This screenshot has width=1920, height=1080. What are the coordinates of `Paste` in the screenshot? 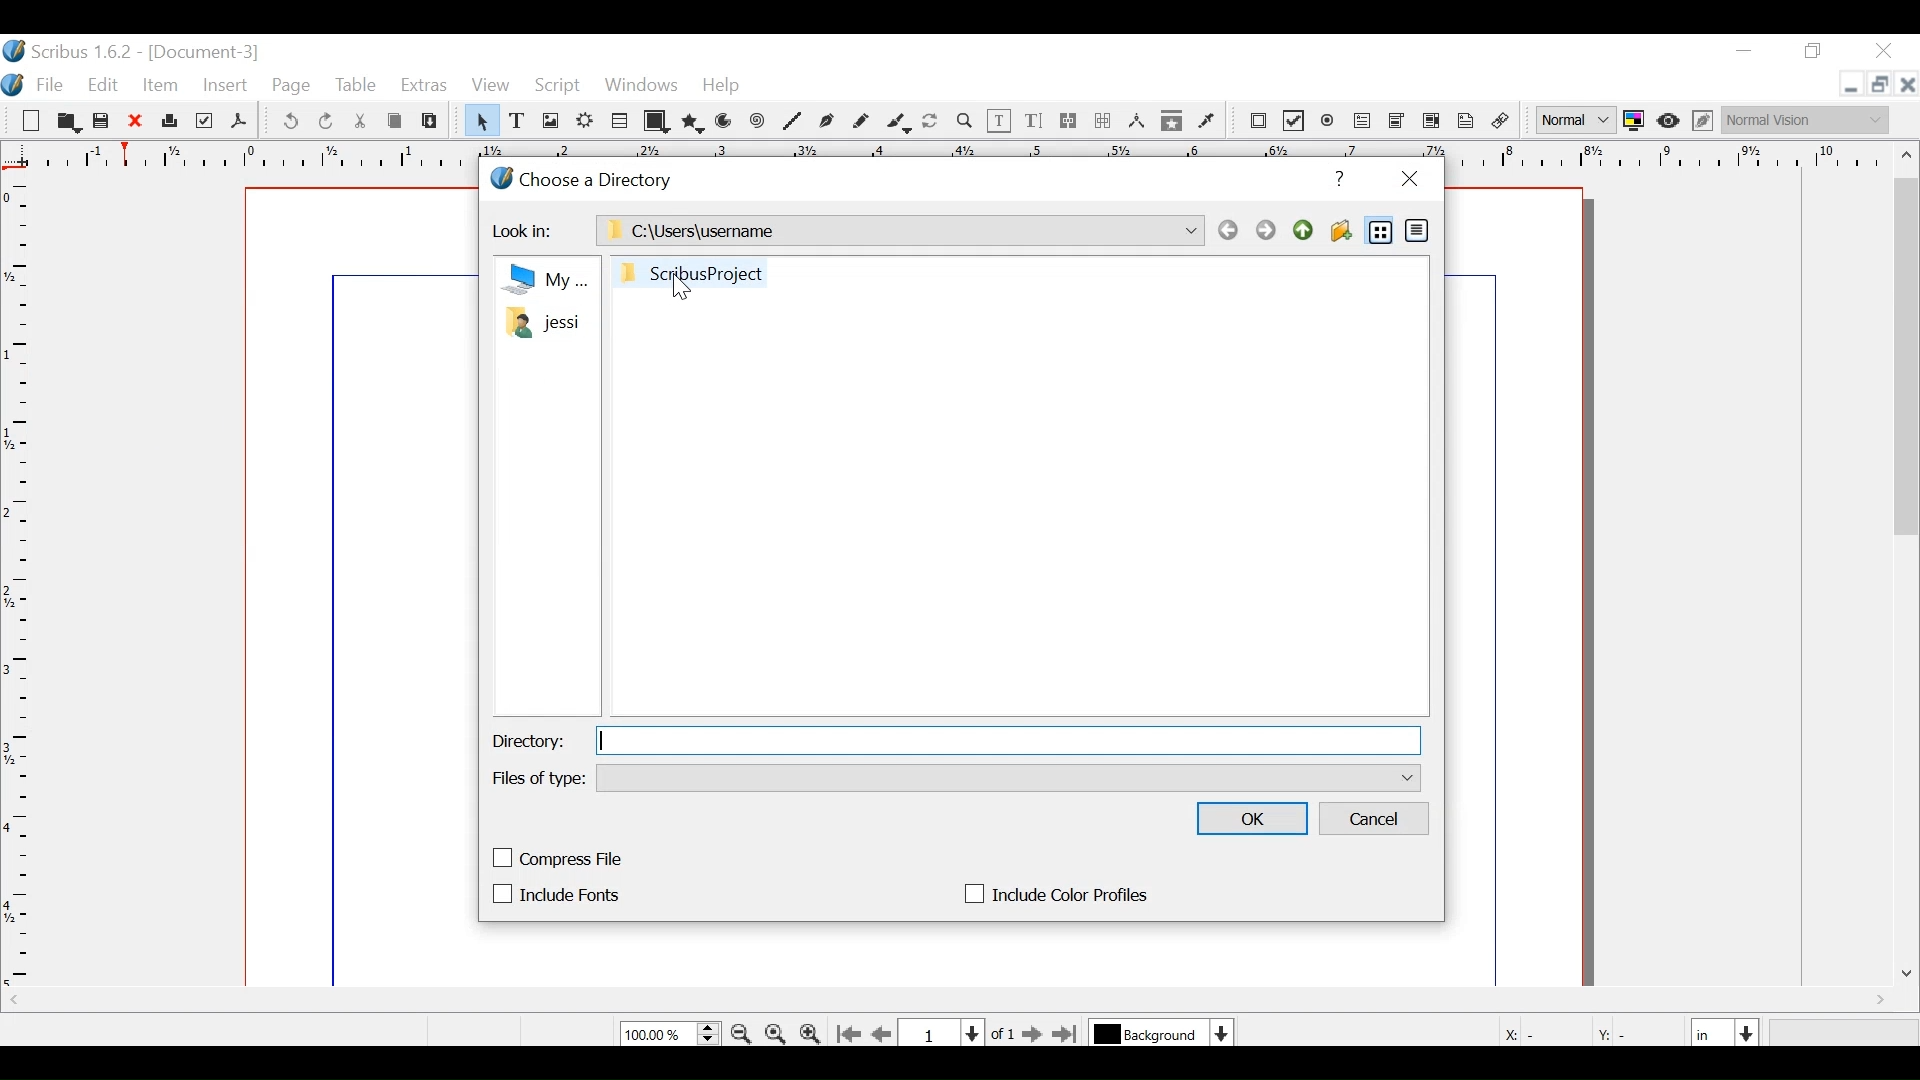 It's located at (428, 122).